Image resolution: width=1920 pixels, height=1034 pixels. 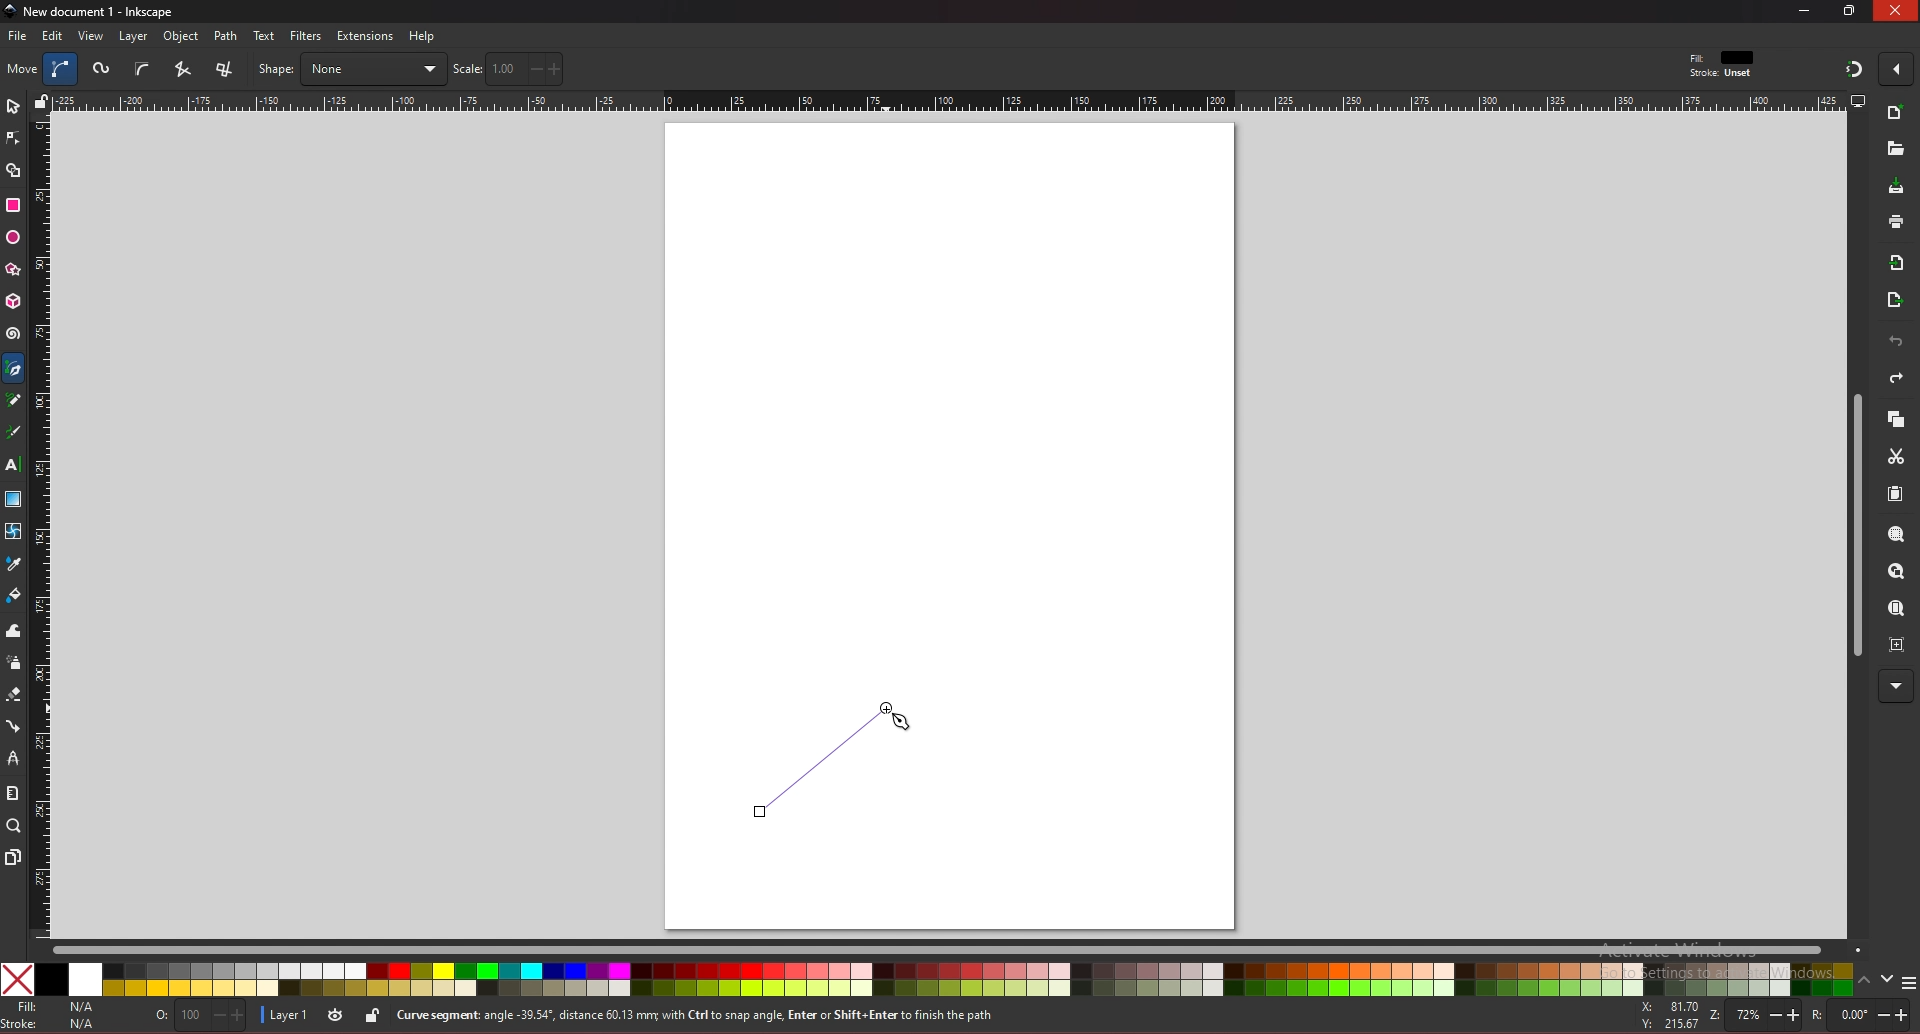 What do you see at coordinates (1896, 115) in the screenshot?
I see `new` at bounding box center [1896, 115].